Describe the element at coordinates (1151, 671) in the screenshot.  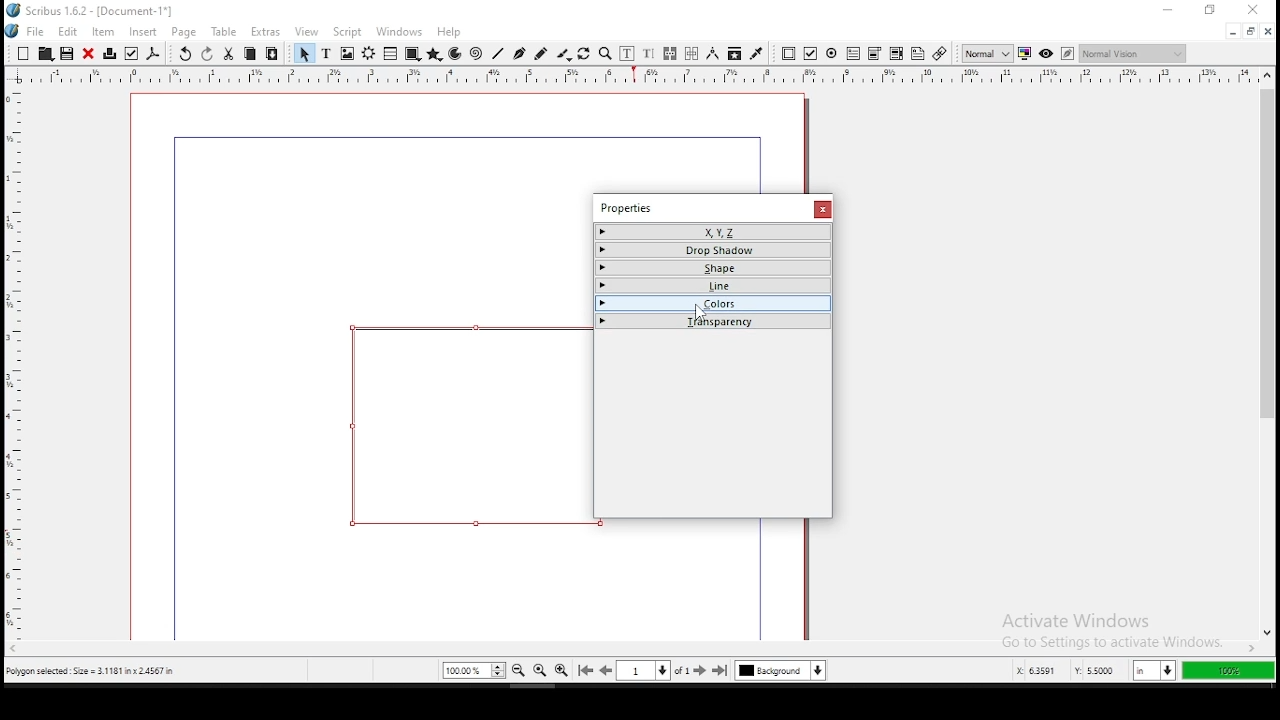
I see `in` at that location.